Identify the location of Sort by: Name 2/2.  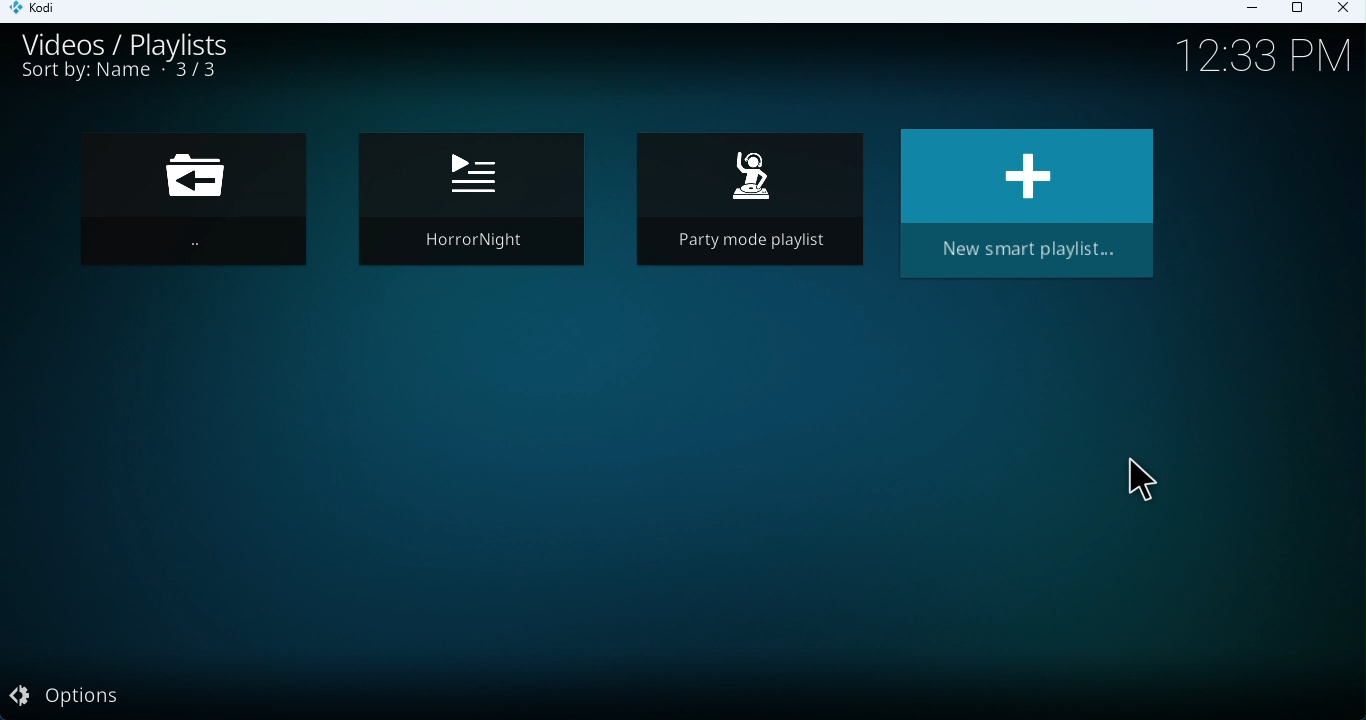
(120, 76).